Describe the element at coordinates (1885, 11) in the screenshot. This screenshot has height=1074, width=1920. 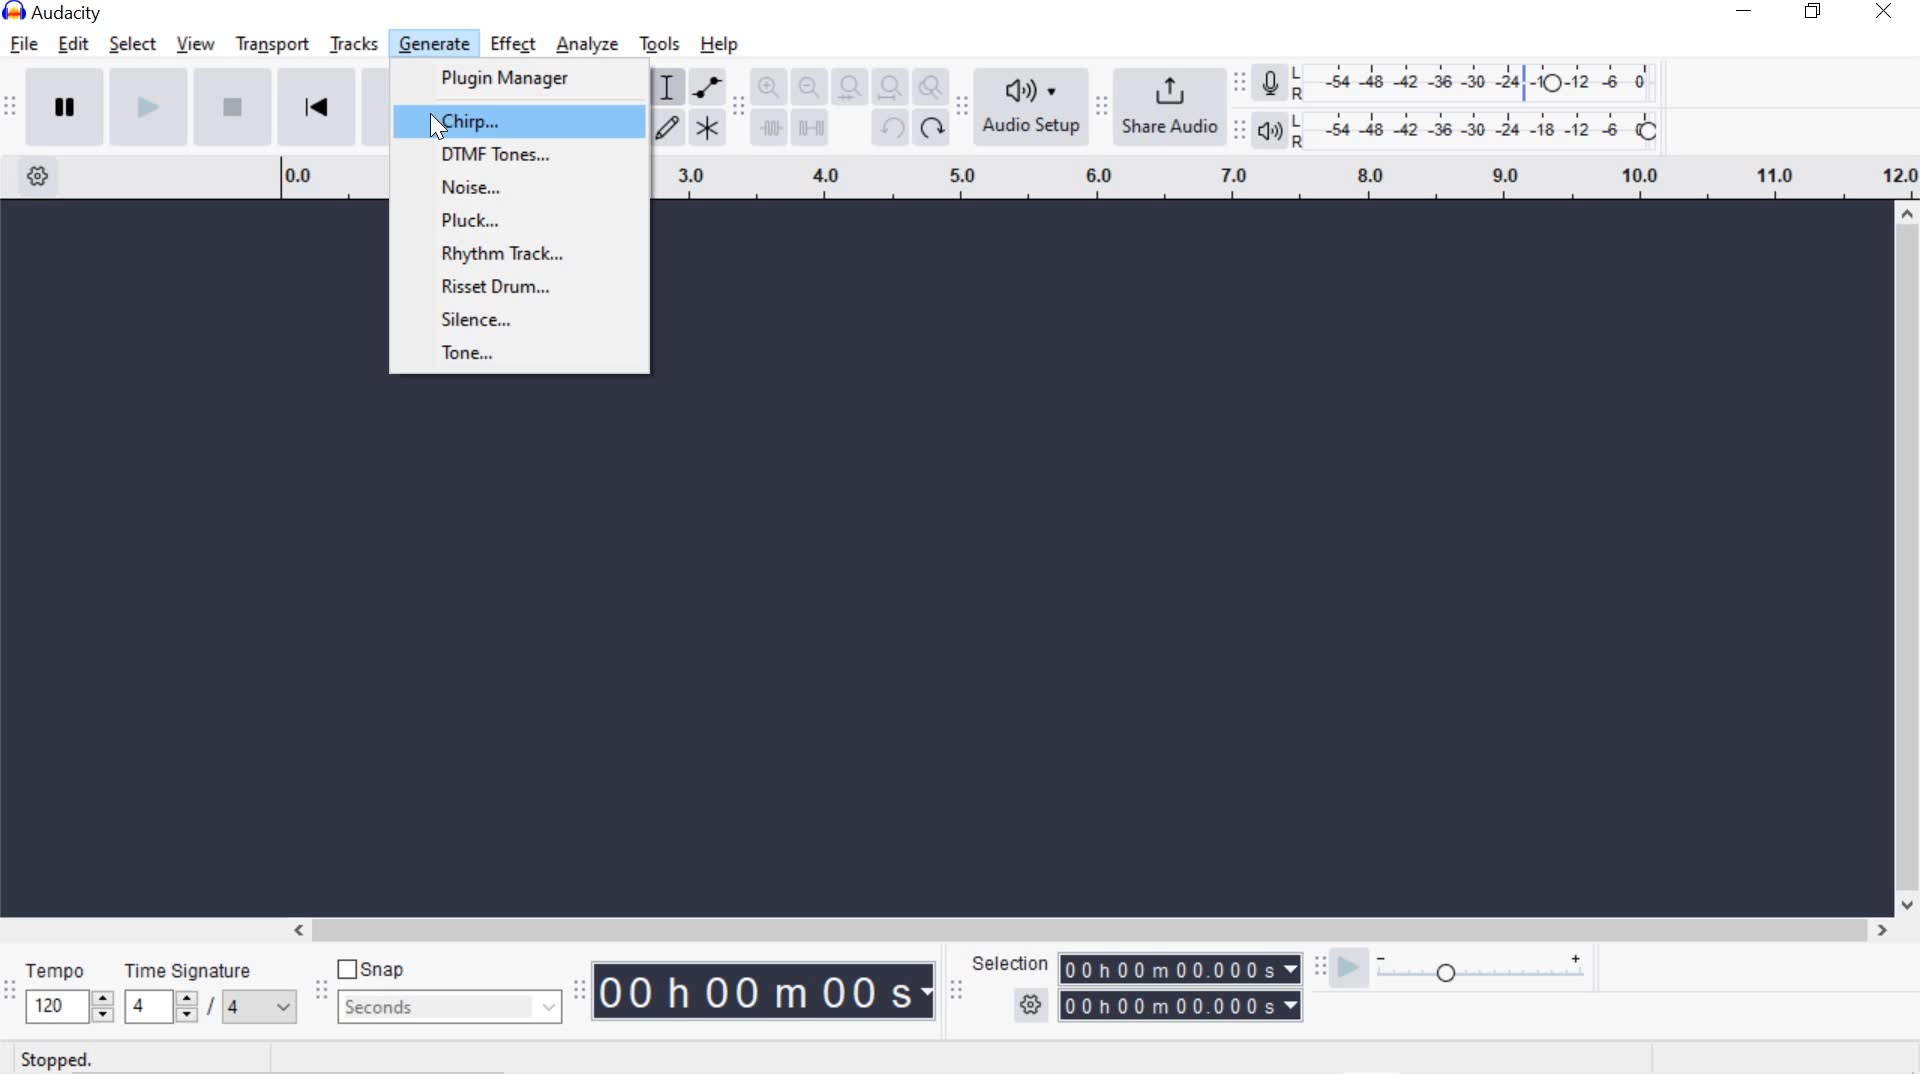
I see `close` at that location.